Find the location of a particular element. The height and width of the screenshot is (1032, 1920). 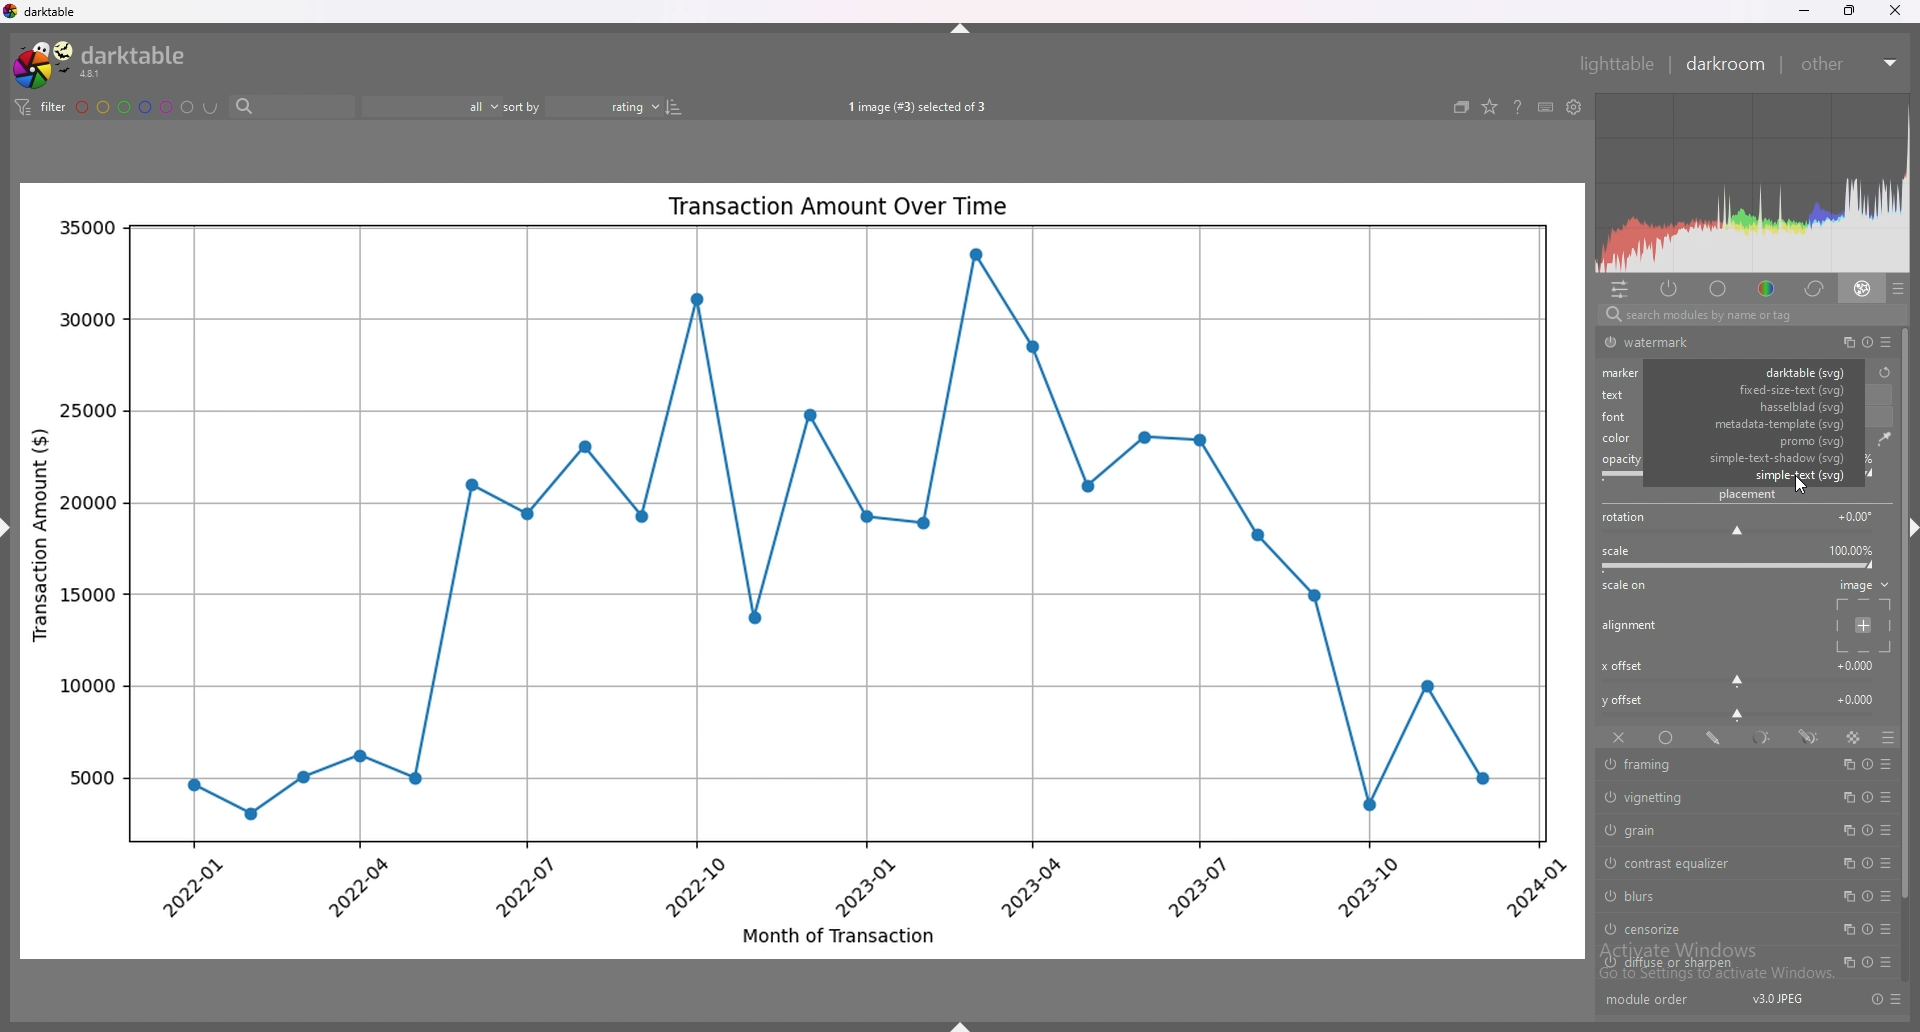

uniformly is located at coordinates (1666, 737).